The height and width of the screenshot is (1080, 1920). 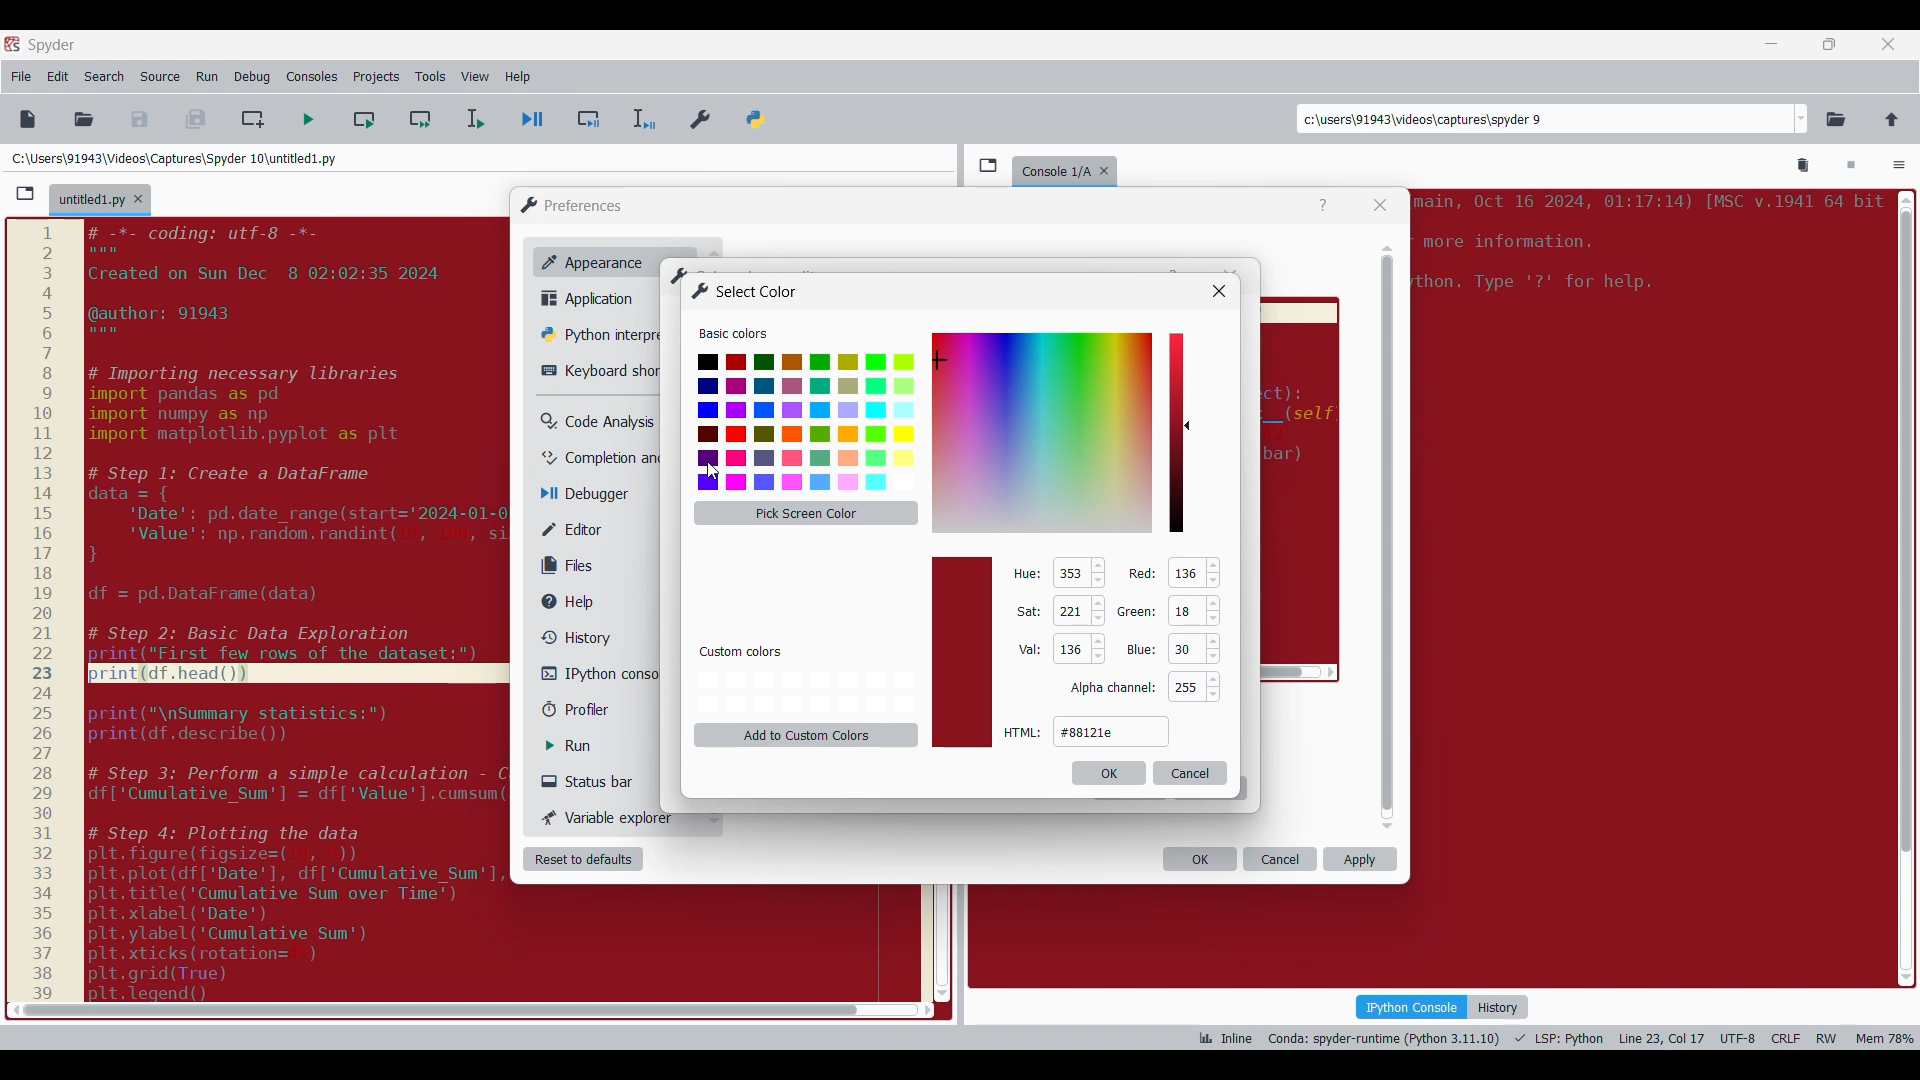 I want to click on scroll bar, so click(x=1903, y=583).